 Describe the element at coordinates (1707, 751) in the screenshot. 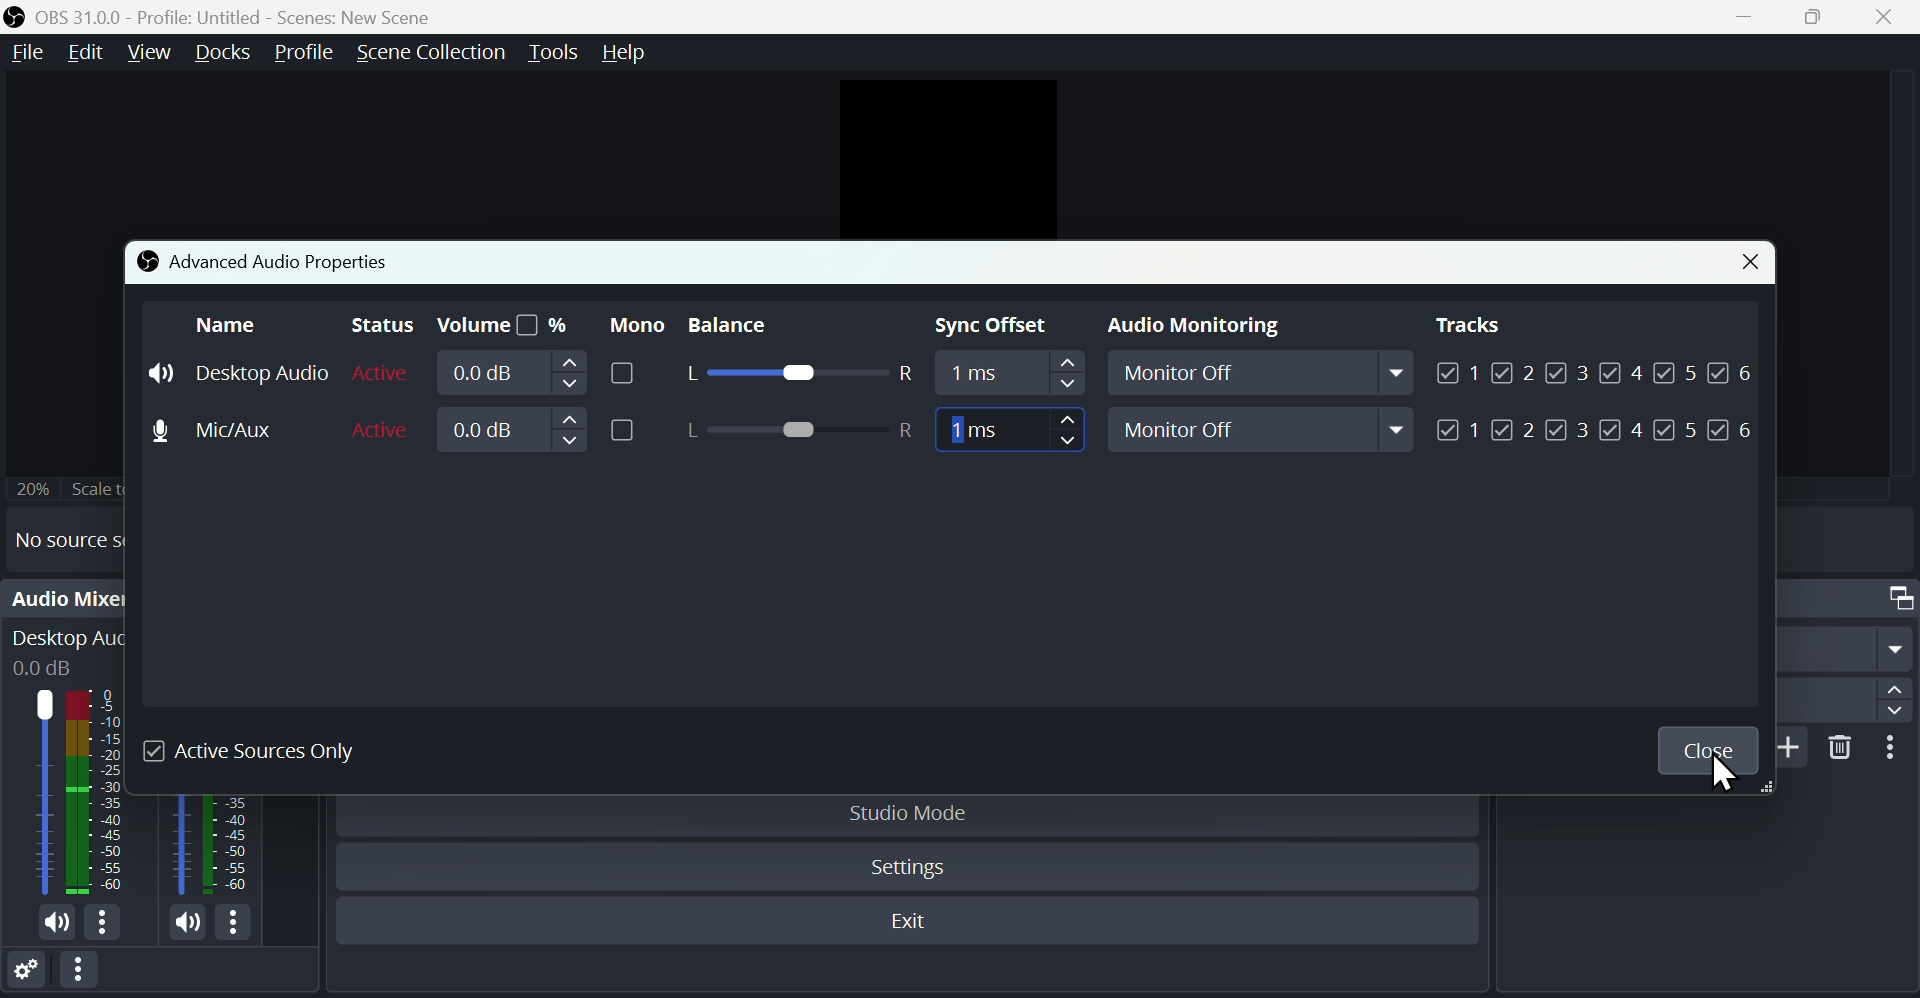

I see `Close` at that location.